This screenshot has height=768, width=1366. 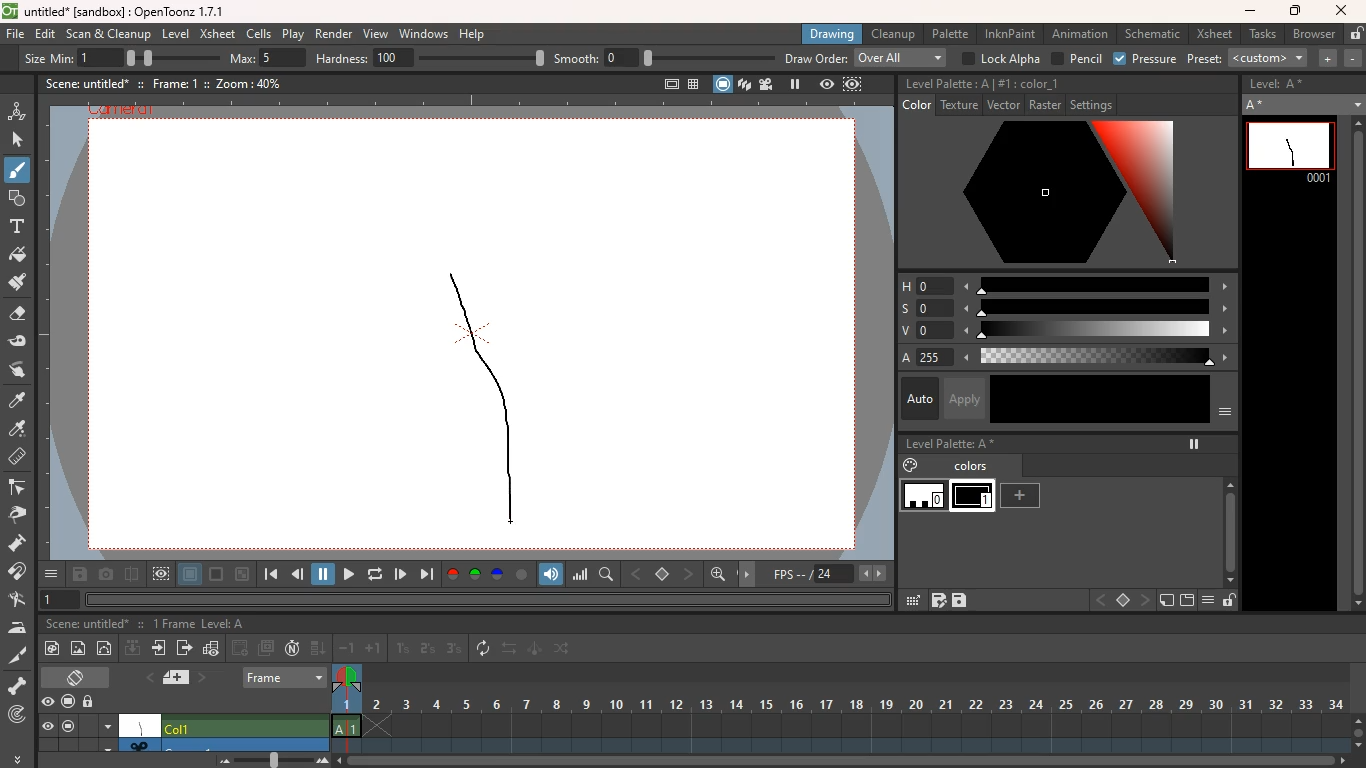 I want to click on palette, so click(x=952, y=33).